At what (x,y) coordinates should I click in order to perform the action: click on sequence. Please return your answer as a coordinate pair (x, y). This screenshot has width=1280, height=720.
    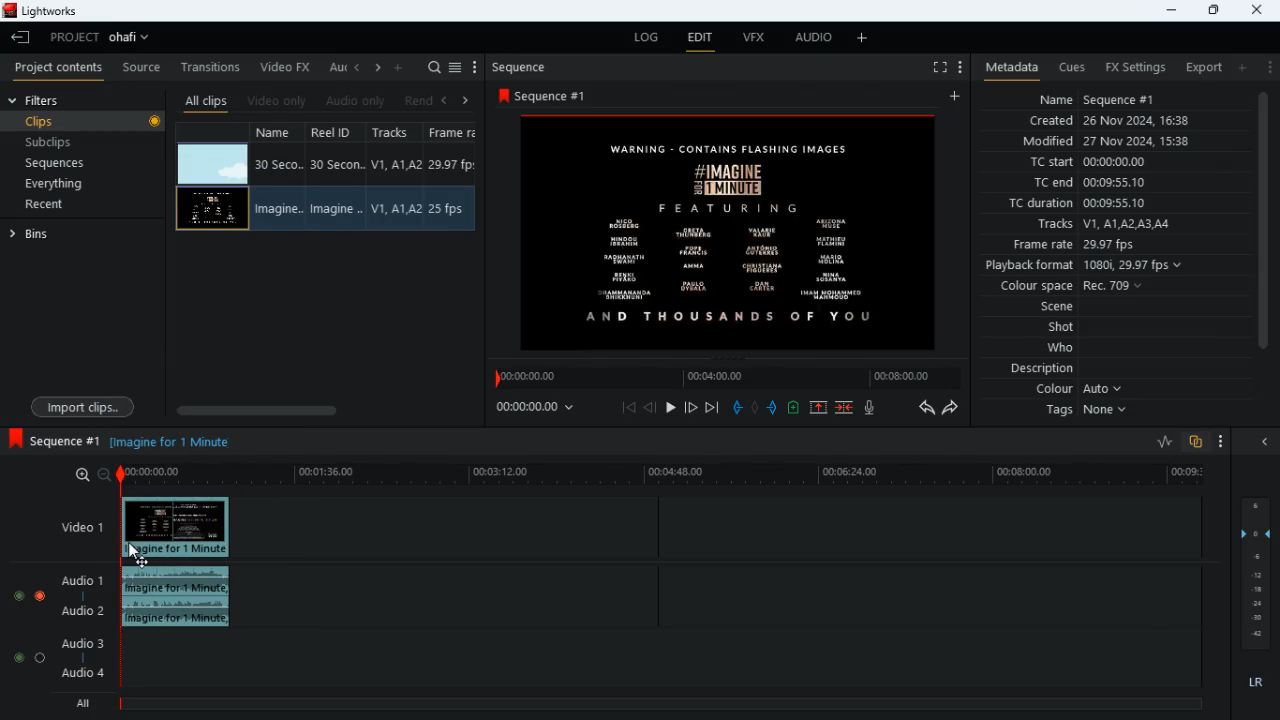
    Looking at the image, I should click on (55, 442).